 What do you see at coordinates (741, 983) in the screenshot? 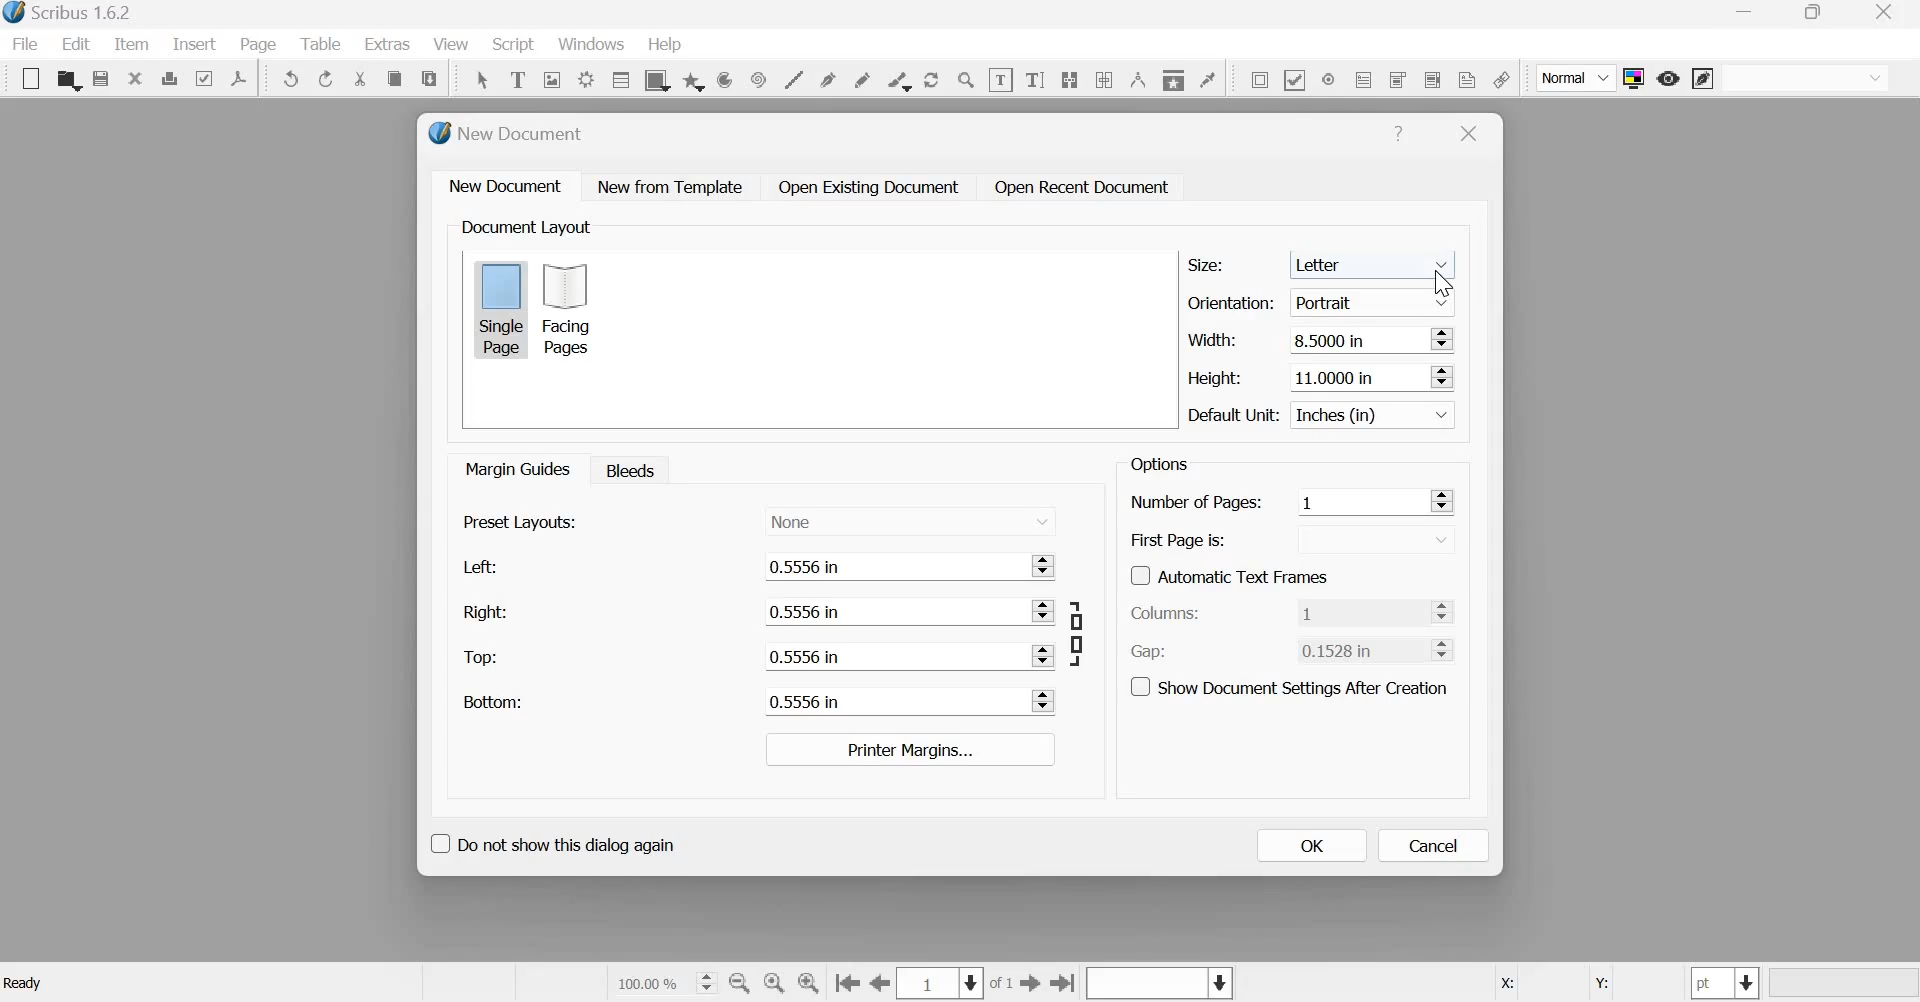
I see `zoom out by the stepping values in tool preferences` at bounding box center [741, 983].